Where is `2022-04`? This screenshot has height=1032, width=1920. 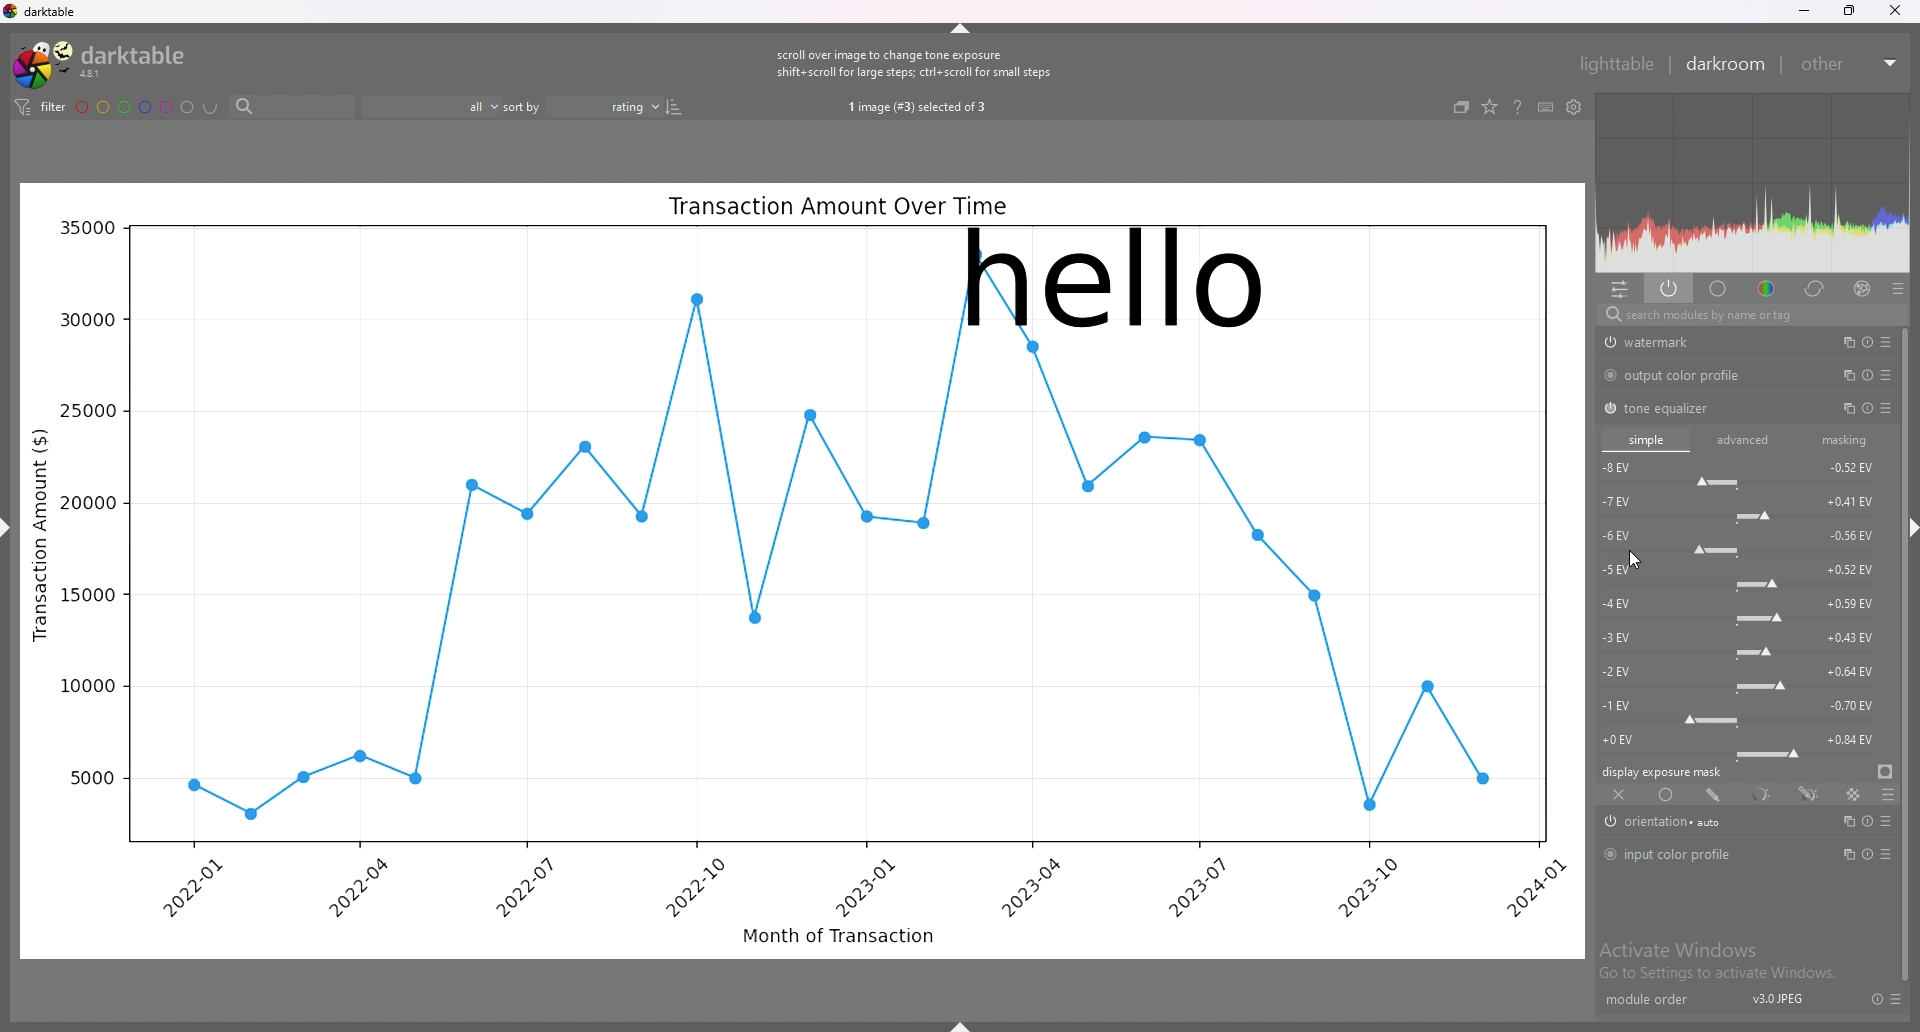 2022-04 is located at coordinates (357, 887).